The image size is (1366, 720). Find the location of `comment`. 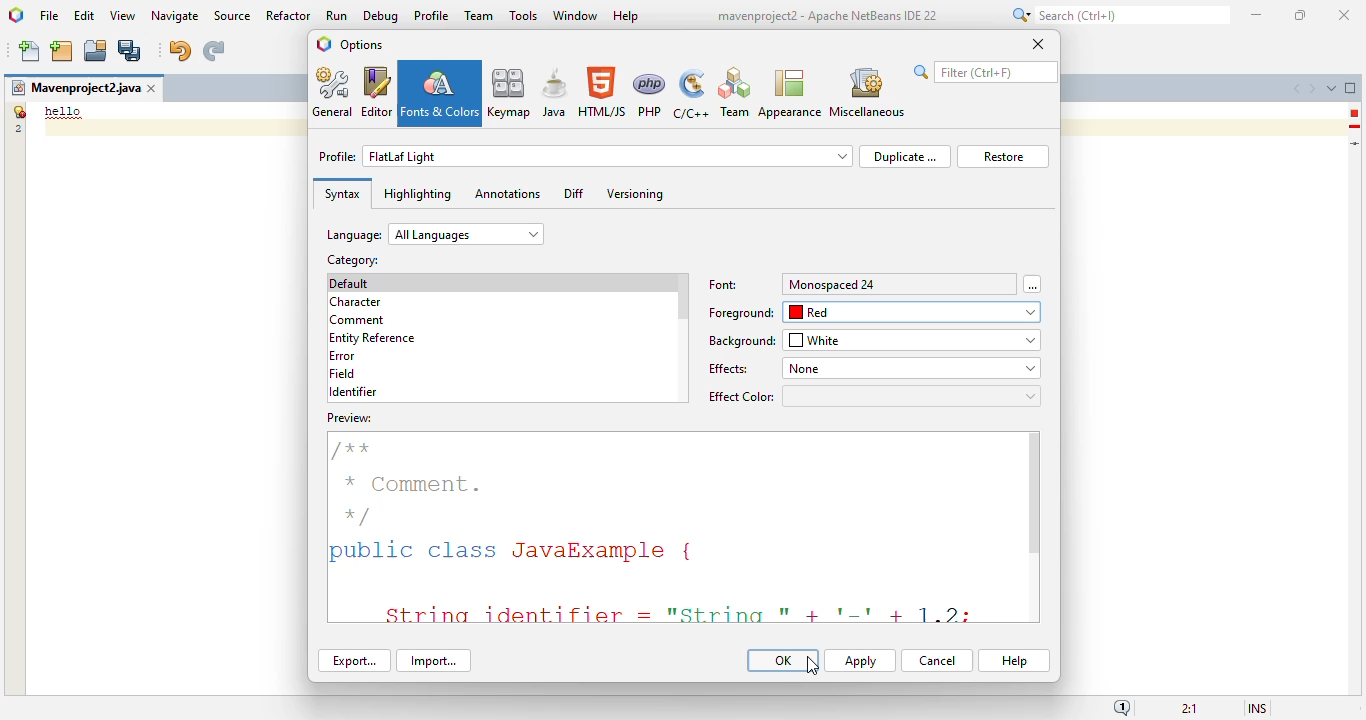

comment is located at coordinates (358, 321).